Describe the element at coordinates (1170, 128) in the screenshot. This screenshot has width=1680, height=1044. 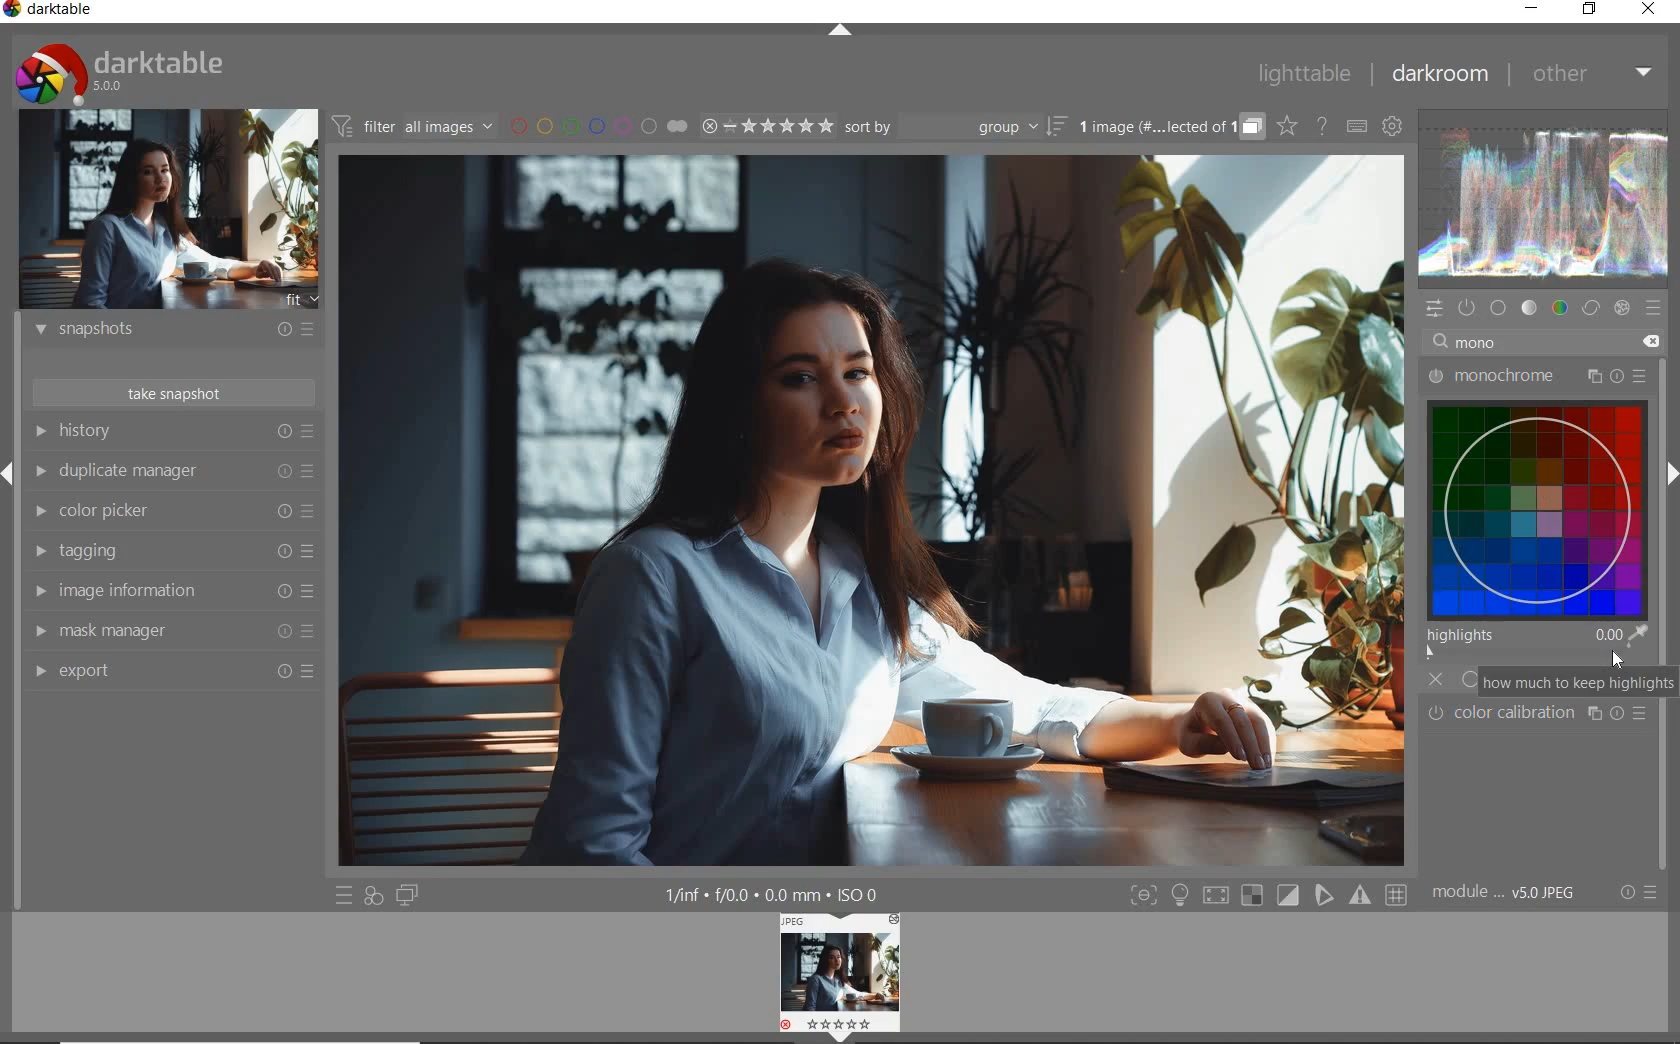
I see `grouped images` at that location.